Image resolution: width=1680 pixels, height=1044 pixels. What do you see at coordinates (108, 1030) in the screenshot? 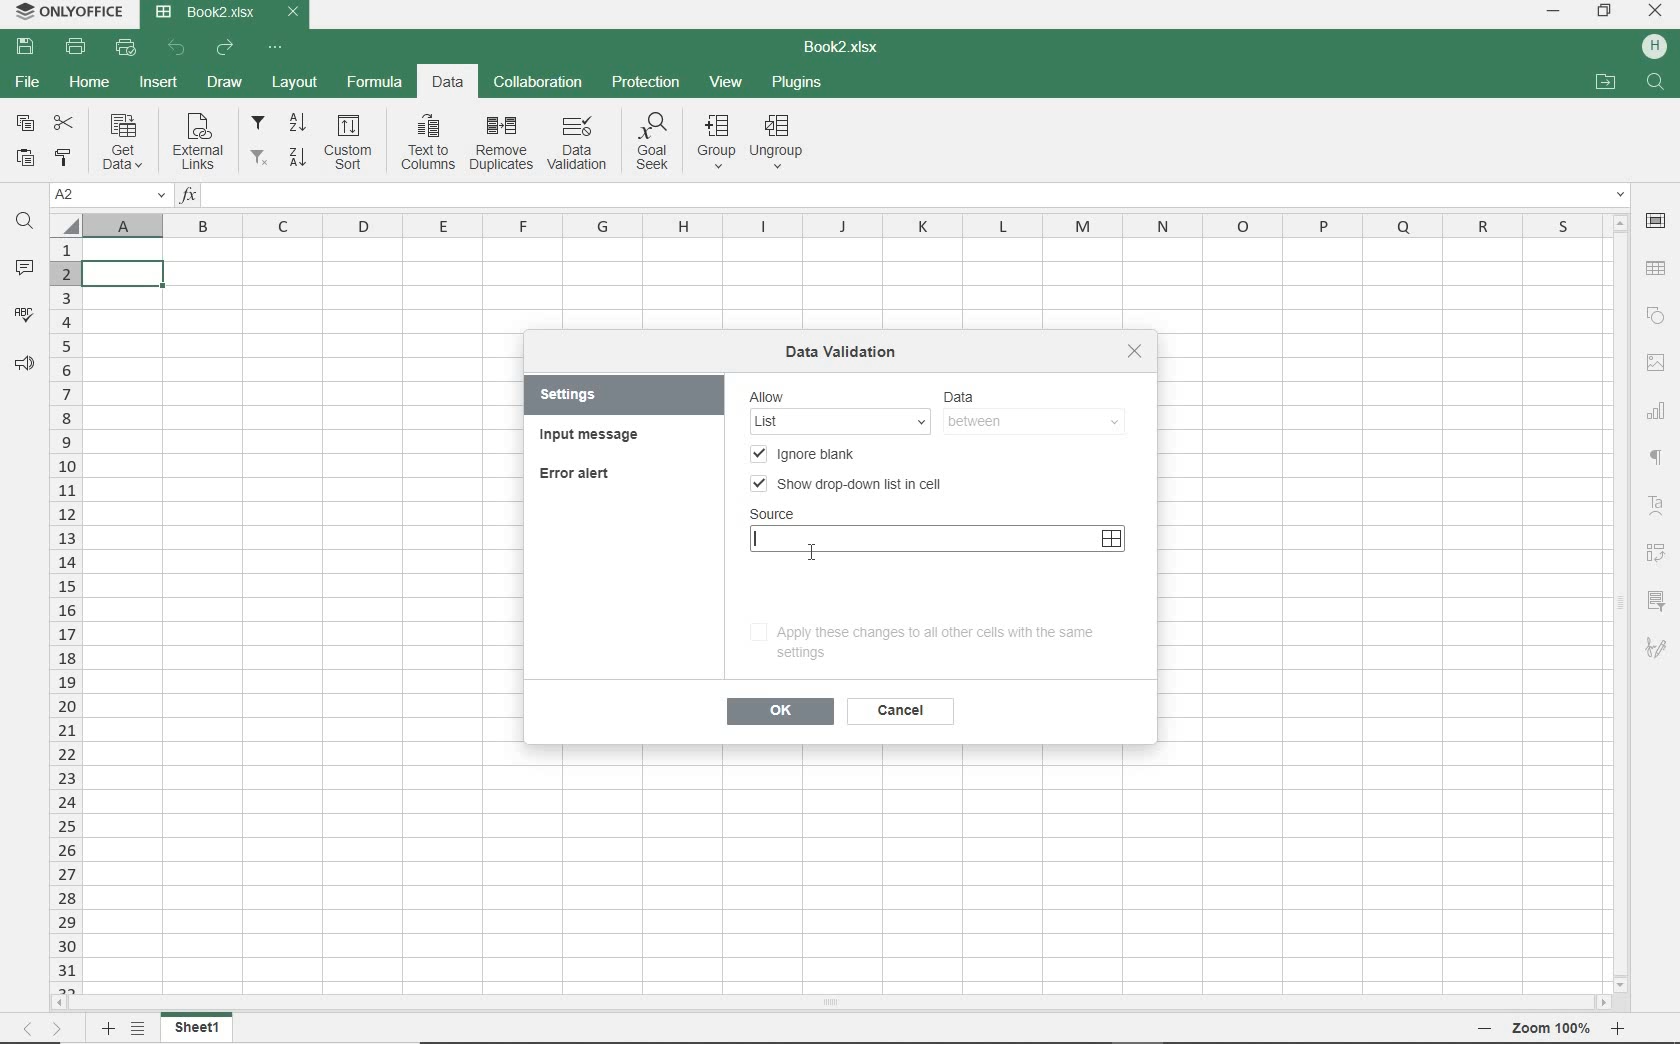
I see `ADD SHEET` at bounding box center [108, 1030].